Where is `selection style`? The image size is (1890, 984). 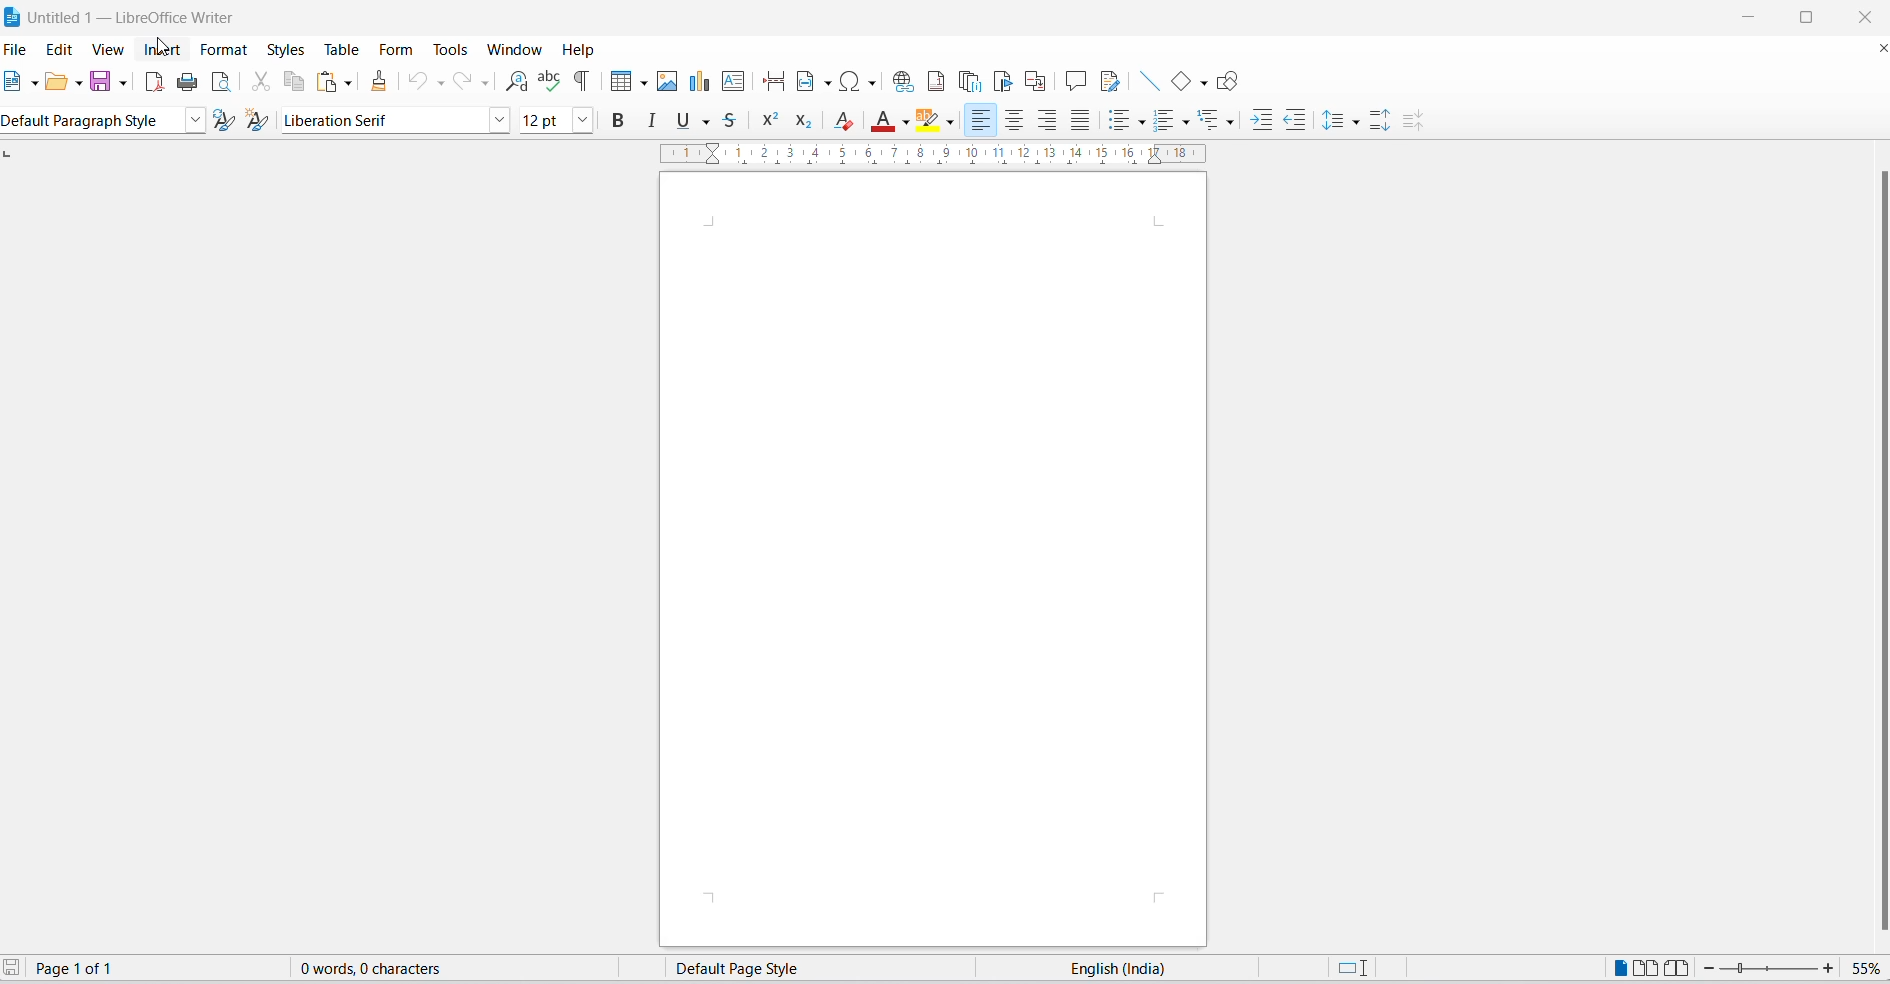
selection style is located at coordinates (1350, 969).